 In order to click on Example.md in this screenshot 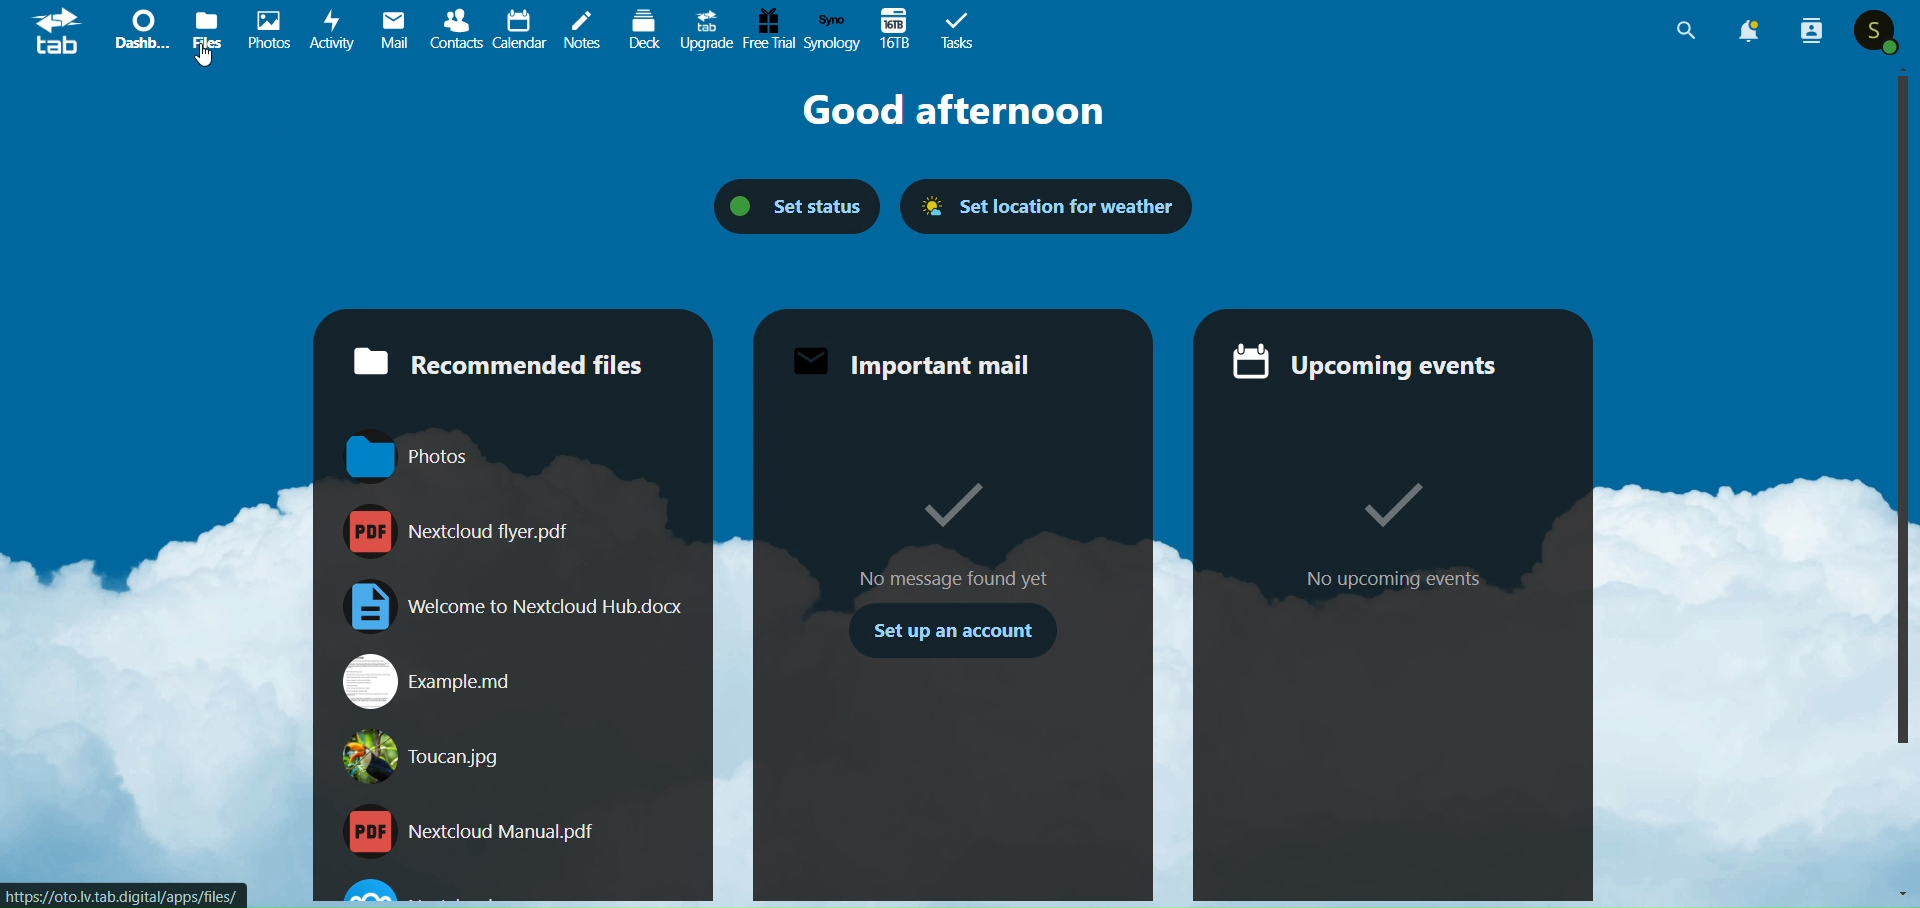, I will do `click(516, 682)`.